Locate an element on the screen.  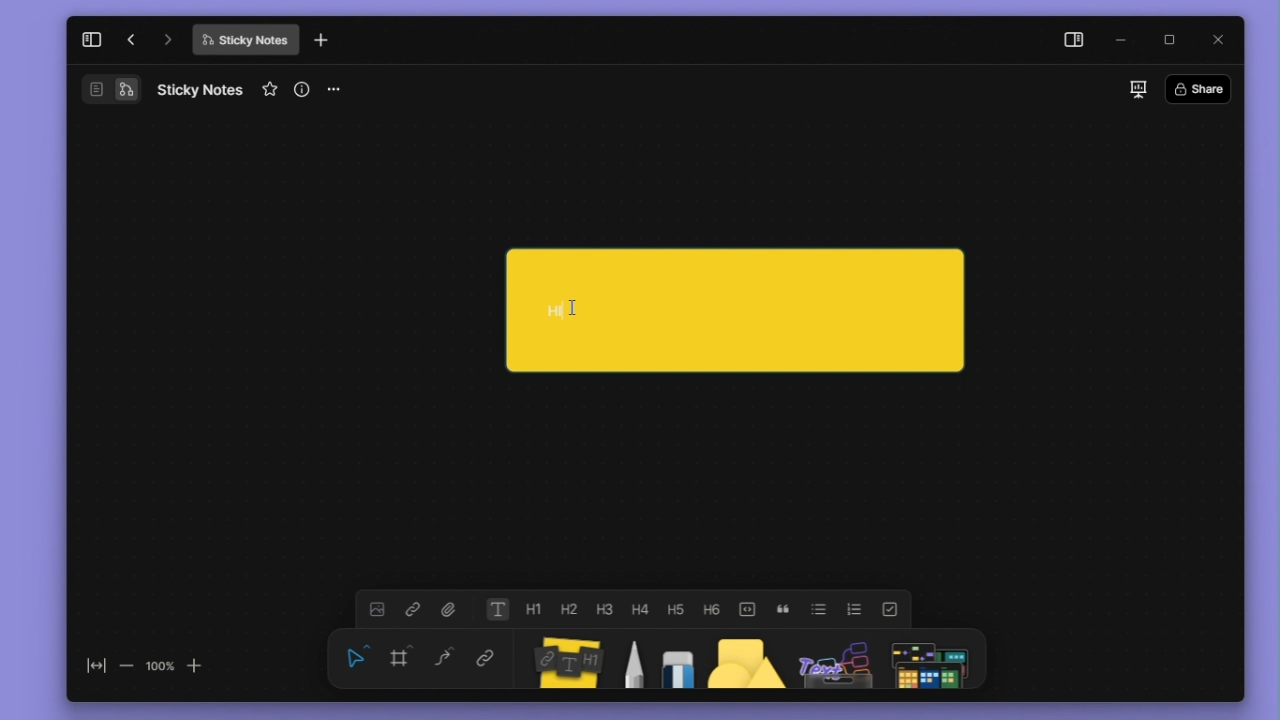
check list is located at coordinates (896, 609).